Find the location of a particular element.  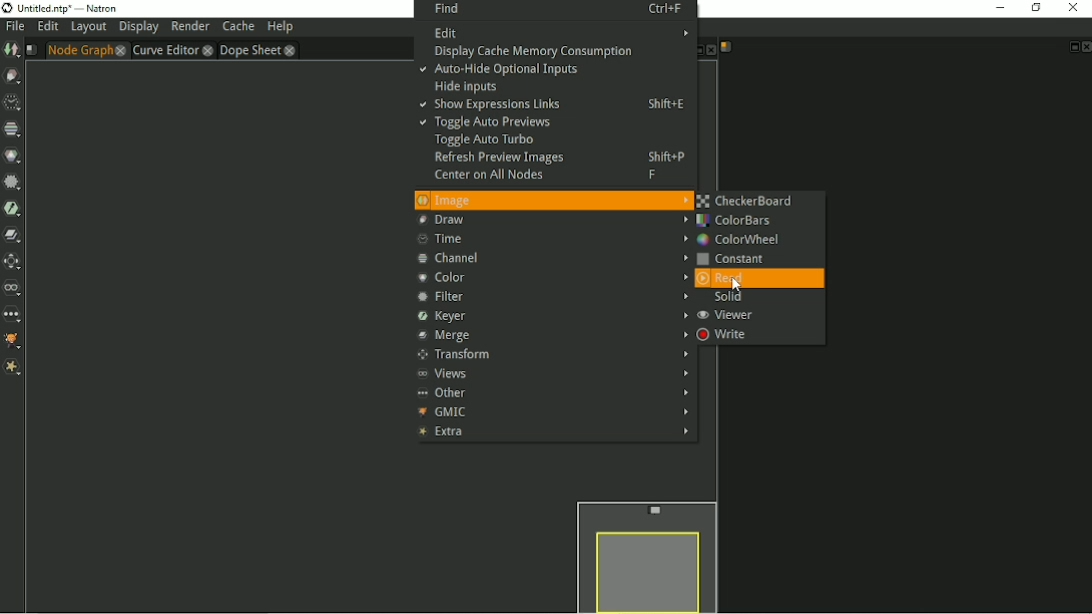

Curve Editor is located at coordinates (171, 50).